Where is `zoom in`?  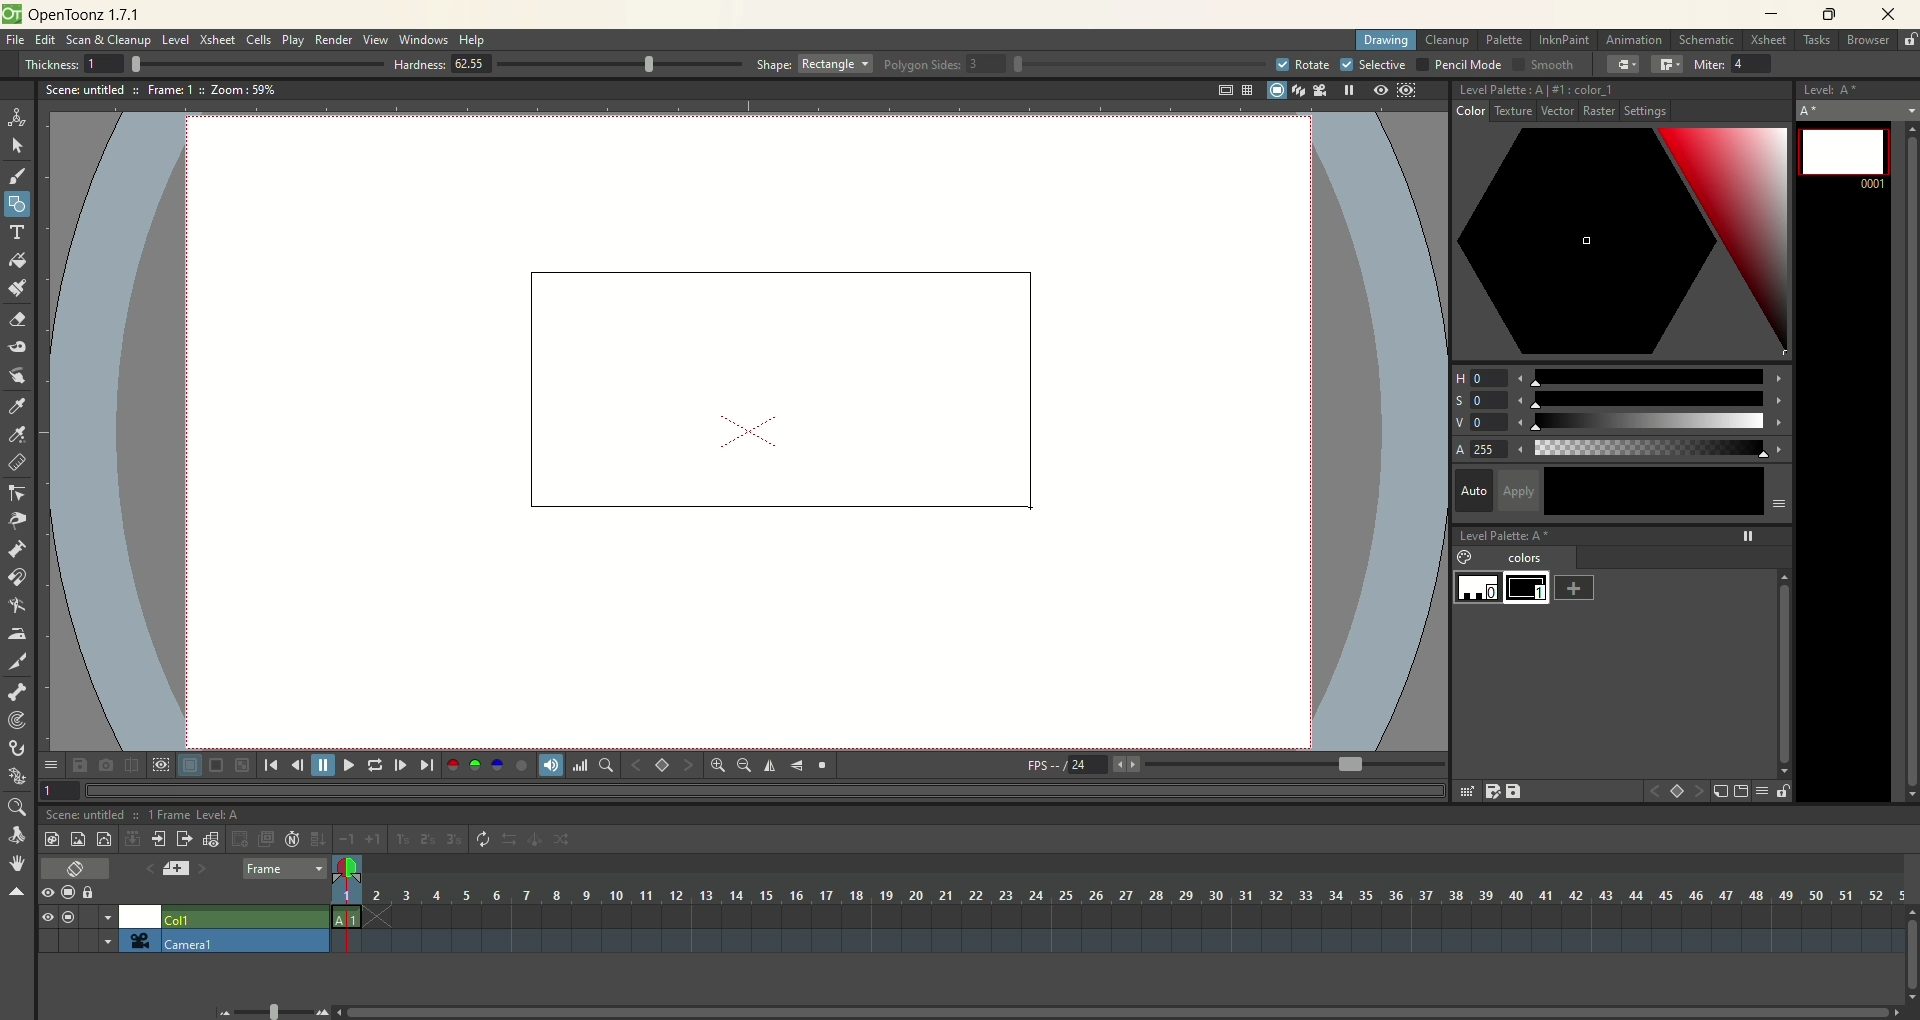
zoom in is located at coordinates (322, 1012).